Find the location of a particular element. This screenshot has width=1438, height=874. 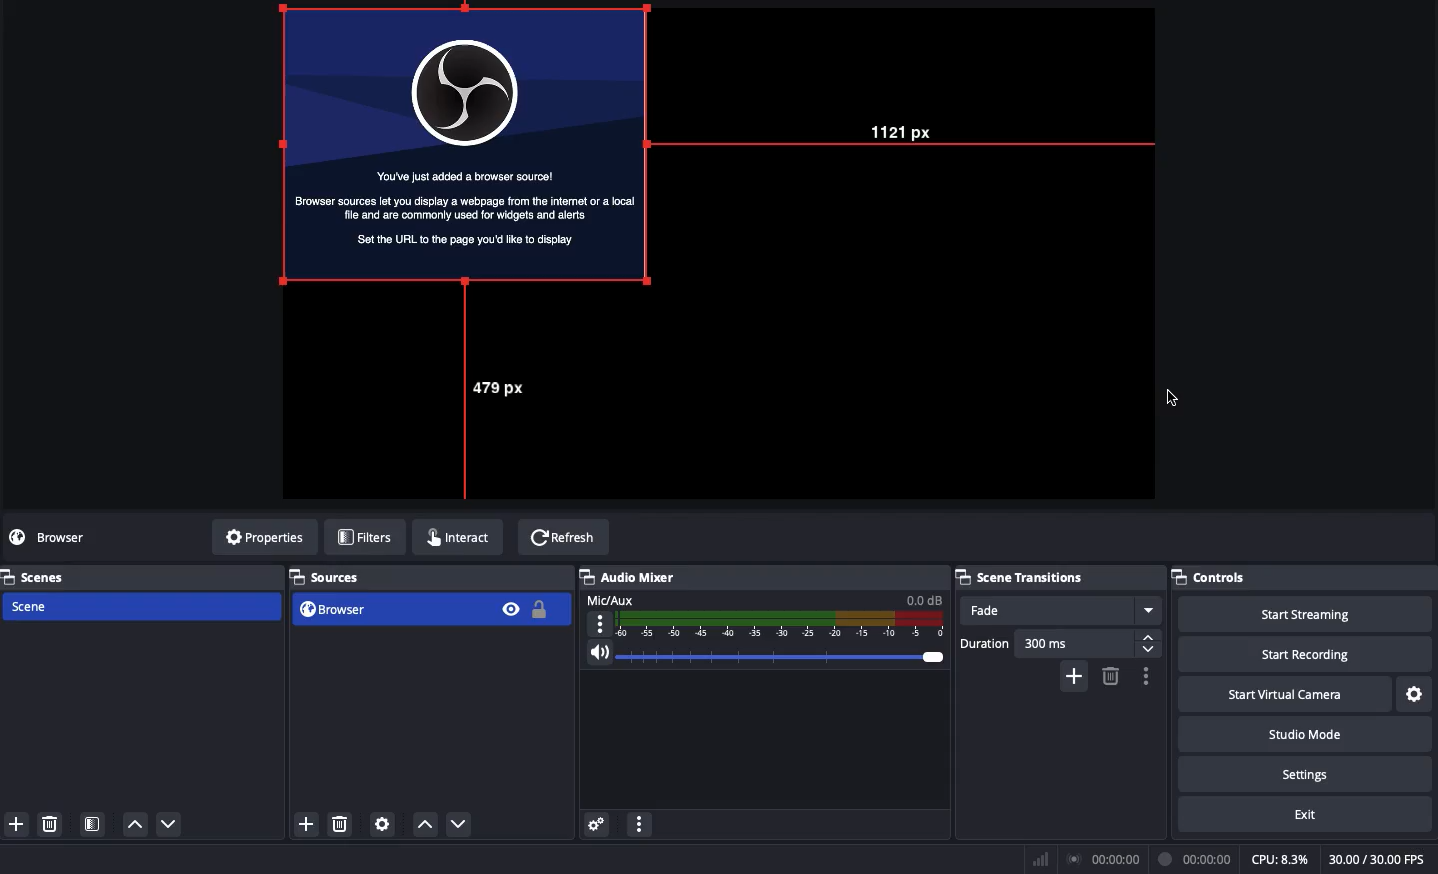

Start streaming is located at coordinates (1312, 610).